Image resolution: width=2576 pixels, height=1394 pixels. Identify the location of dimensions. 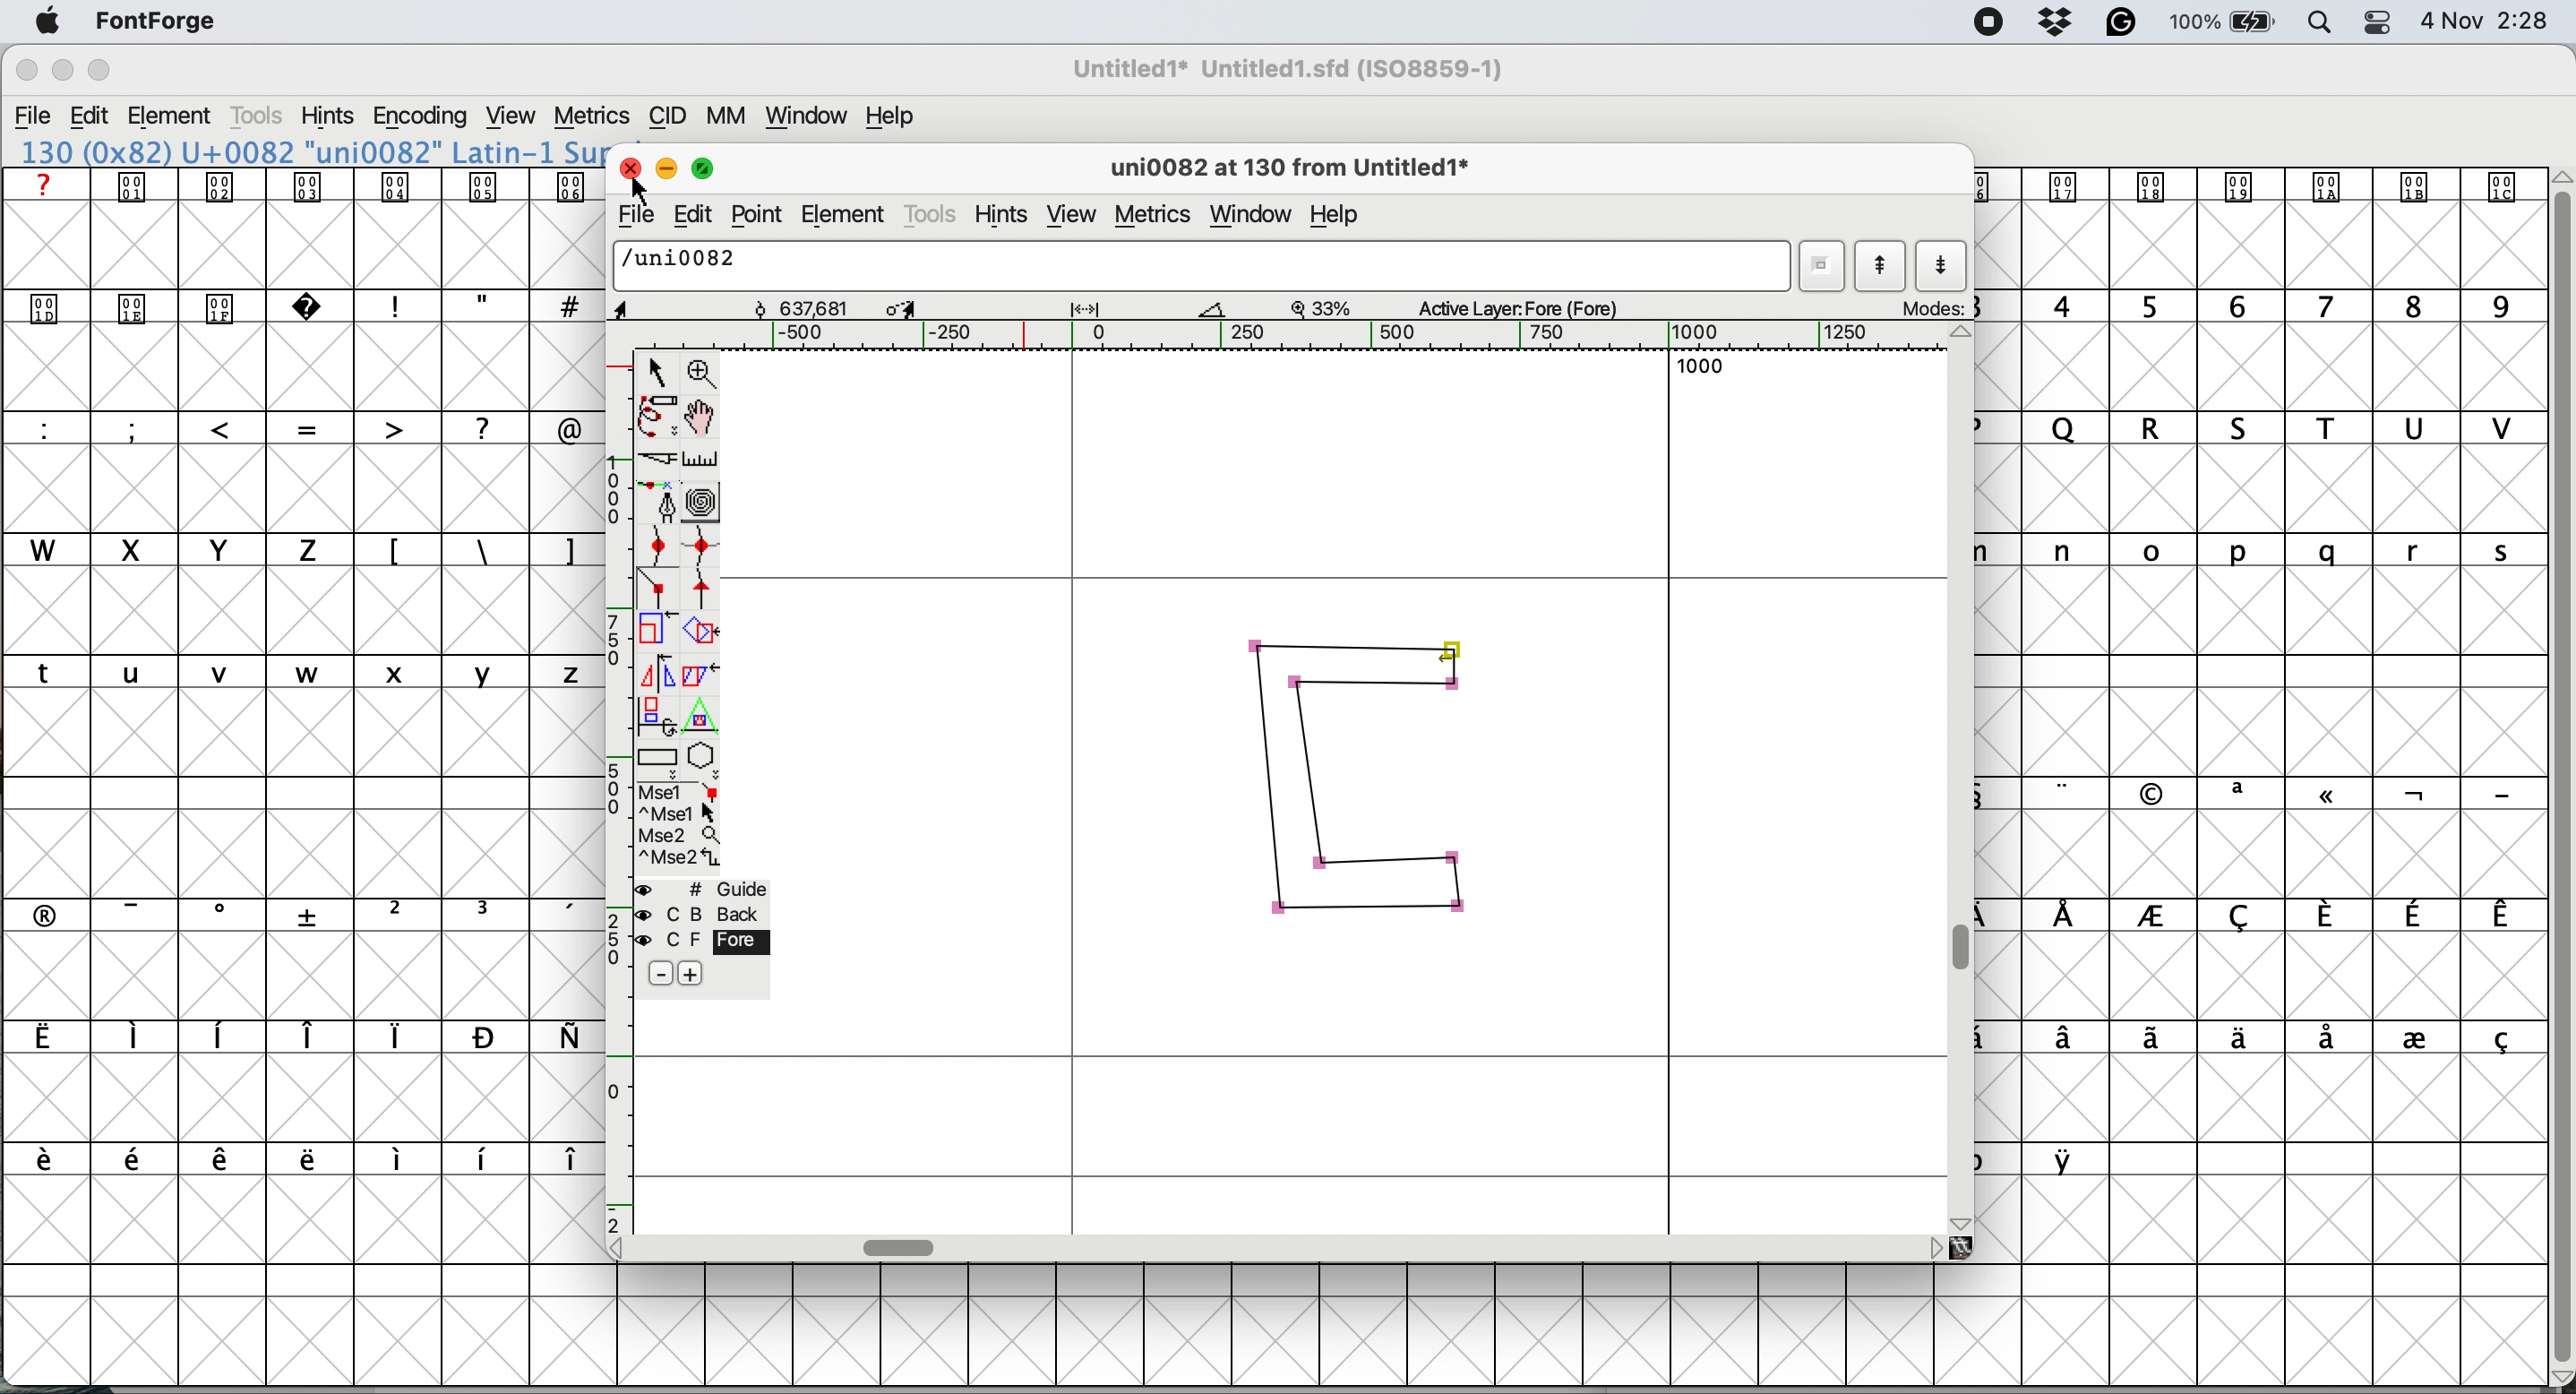
(929, 307).